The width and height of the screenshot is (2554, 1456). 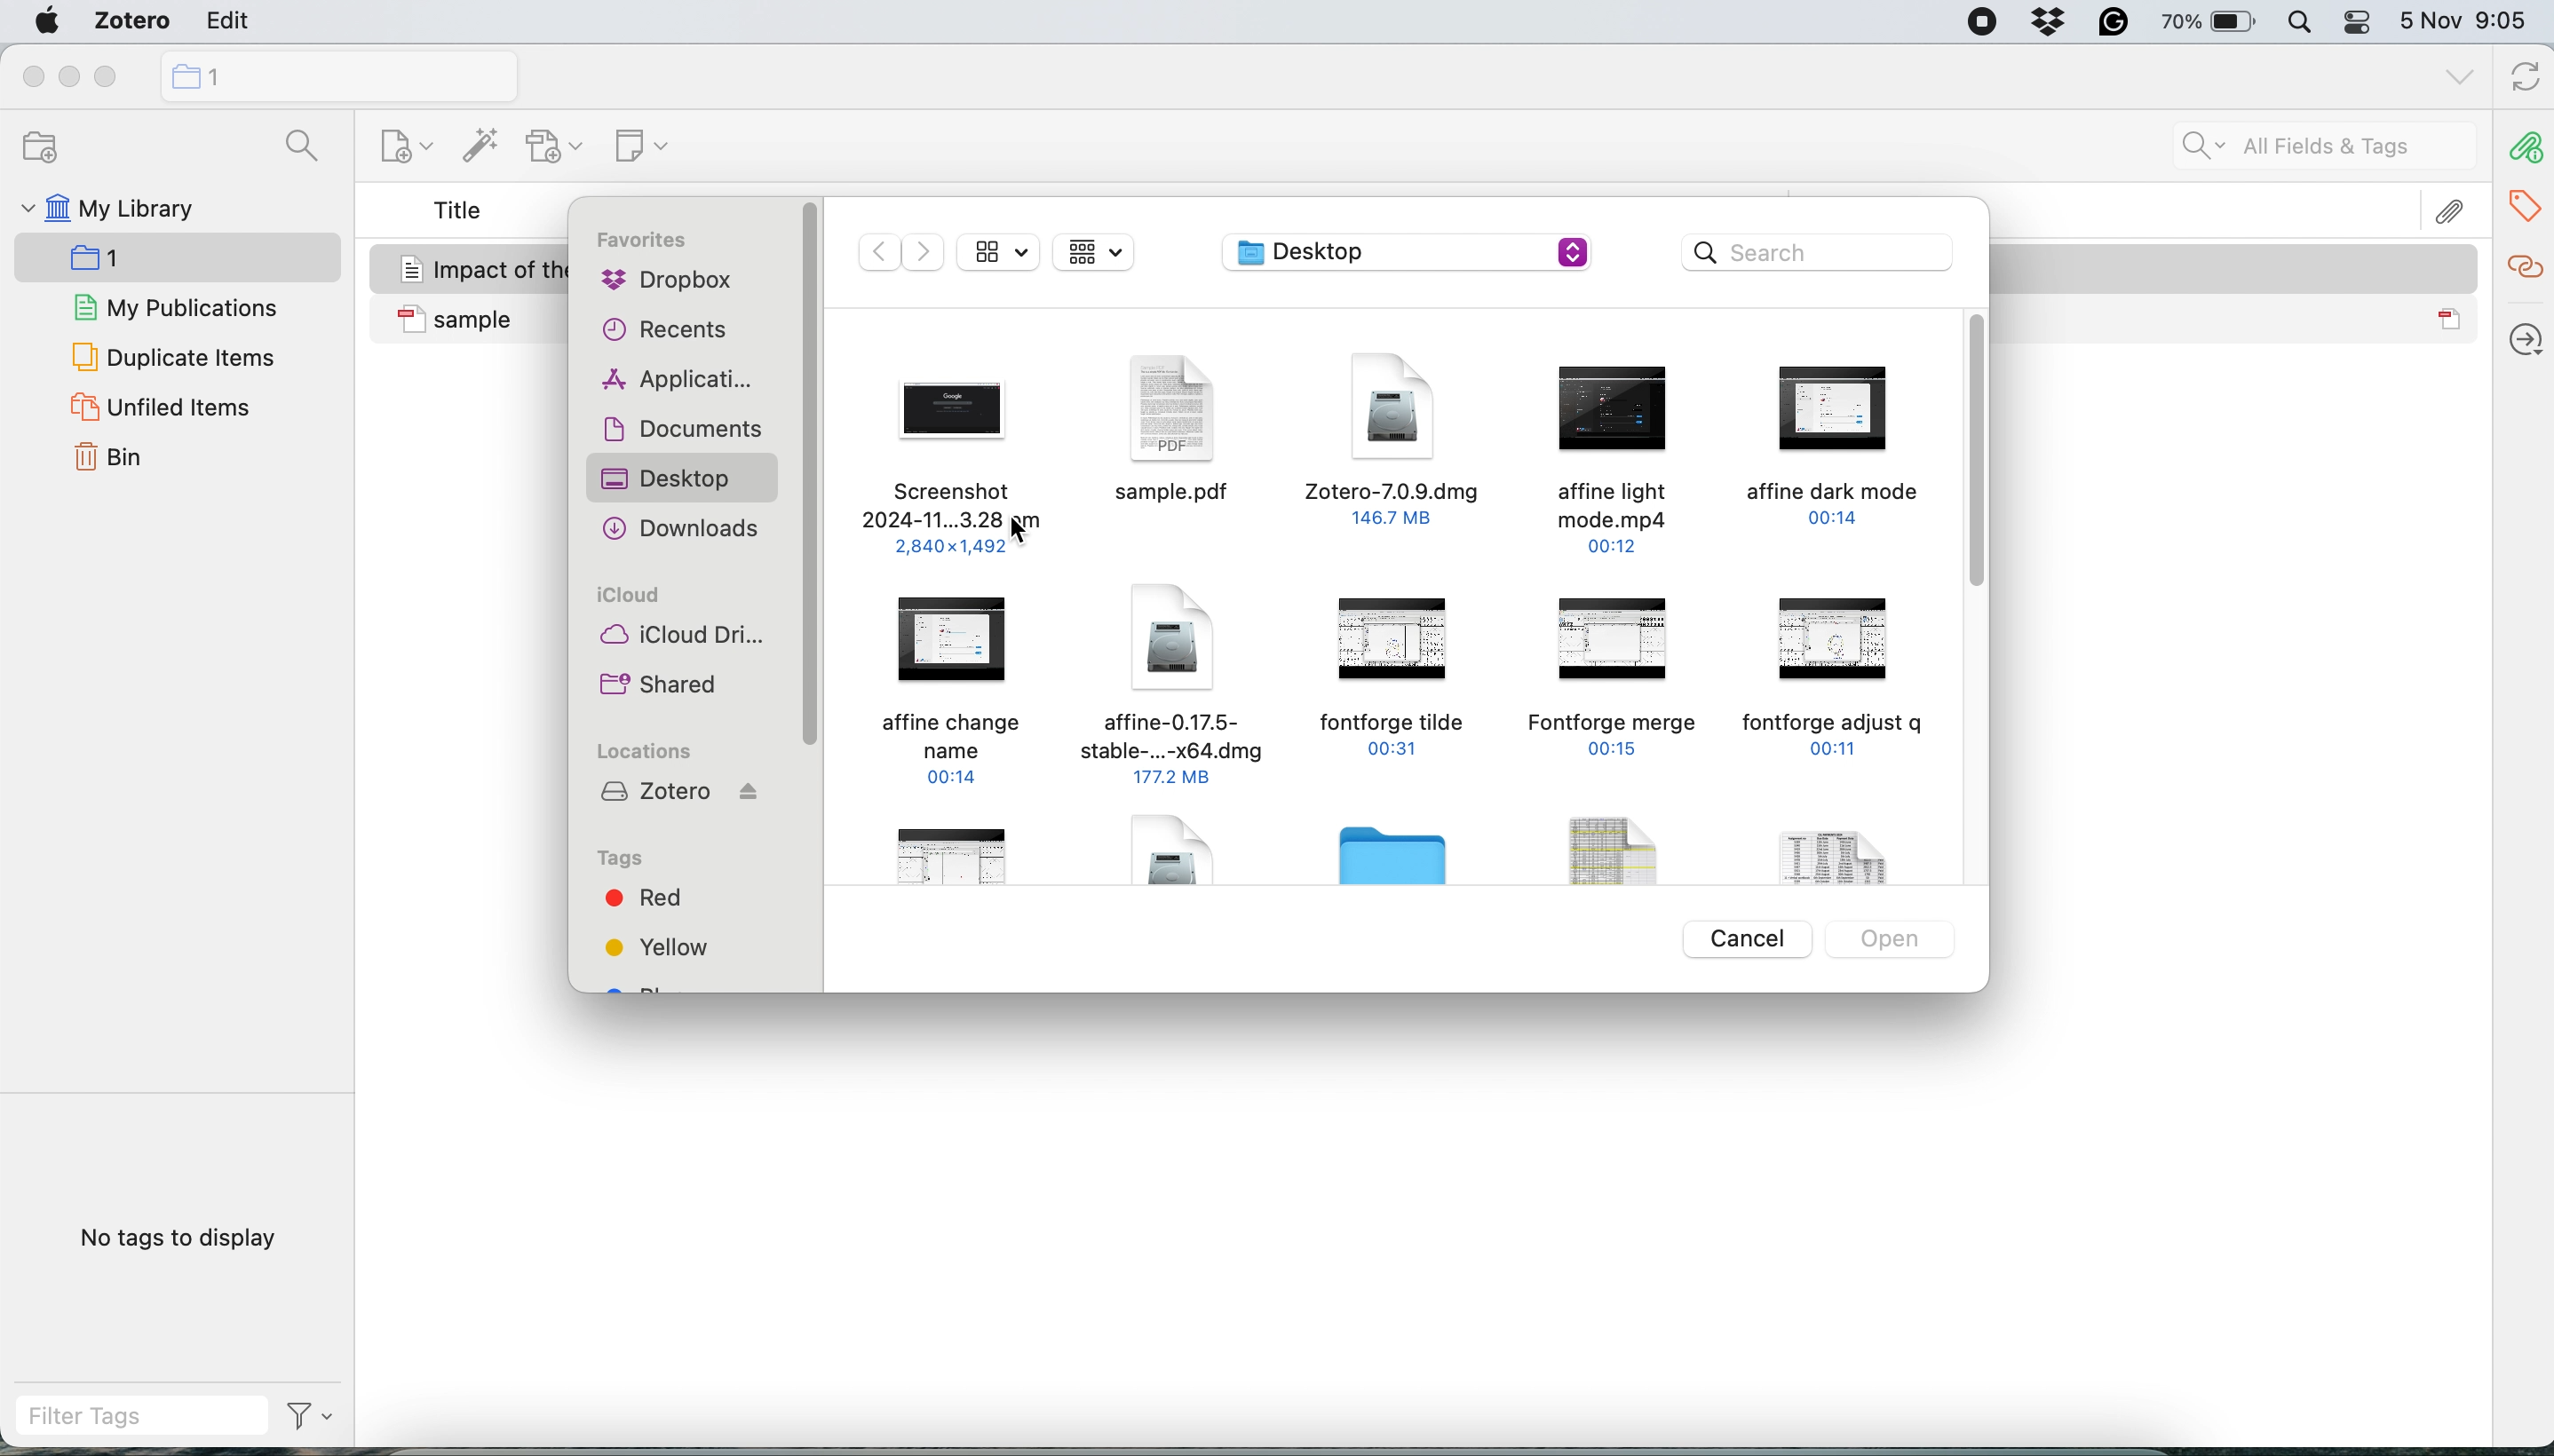 What do you see at coordinates (2236, 268) in the screenshot?
I see `Impact of the Information Technology on the Accounting System  Jasim and Raewf` at bounding box center [2236, 268].